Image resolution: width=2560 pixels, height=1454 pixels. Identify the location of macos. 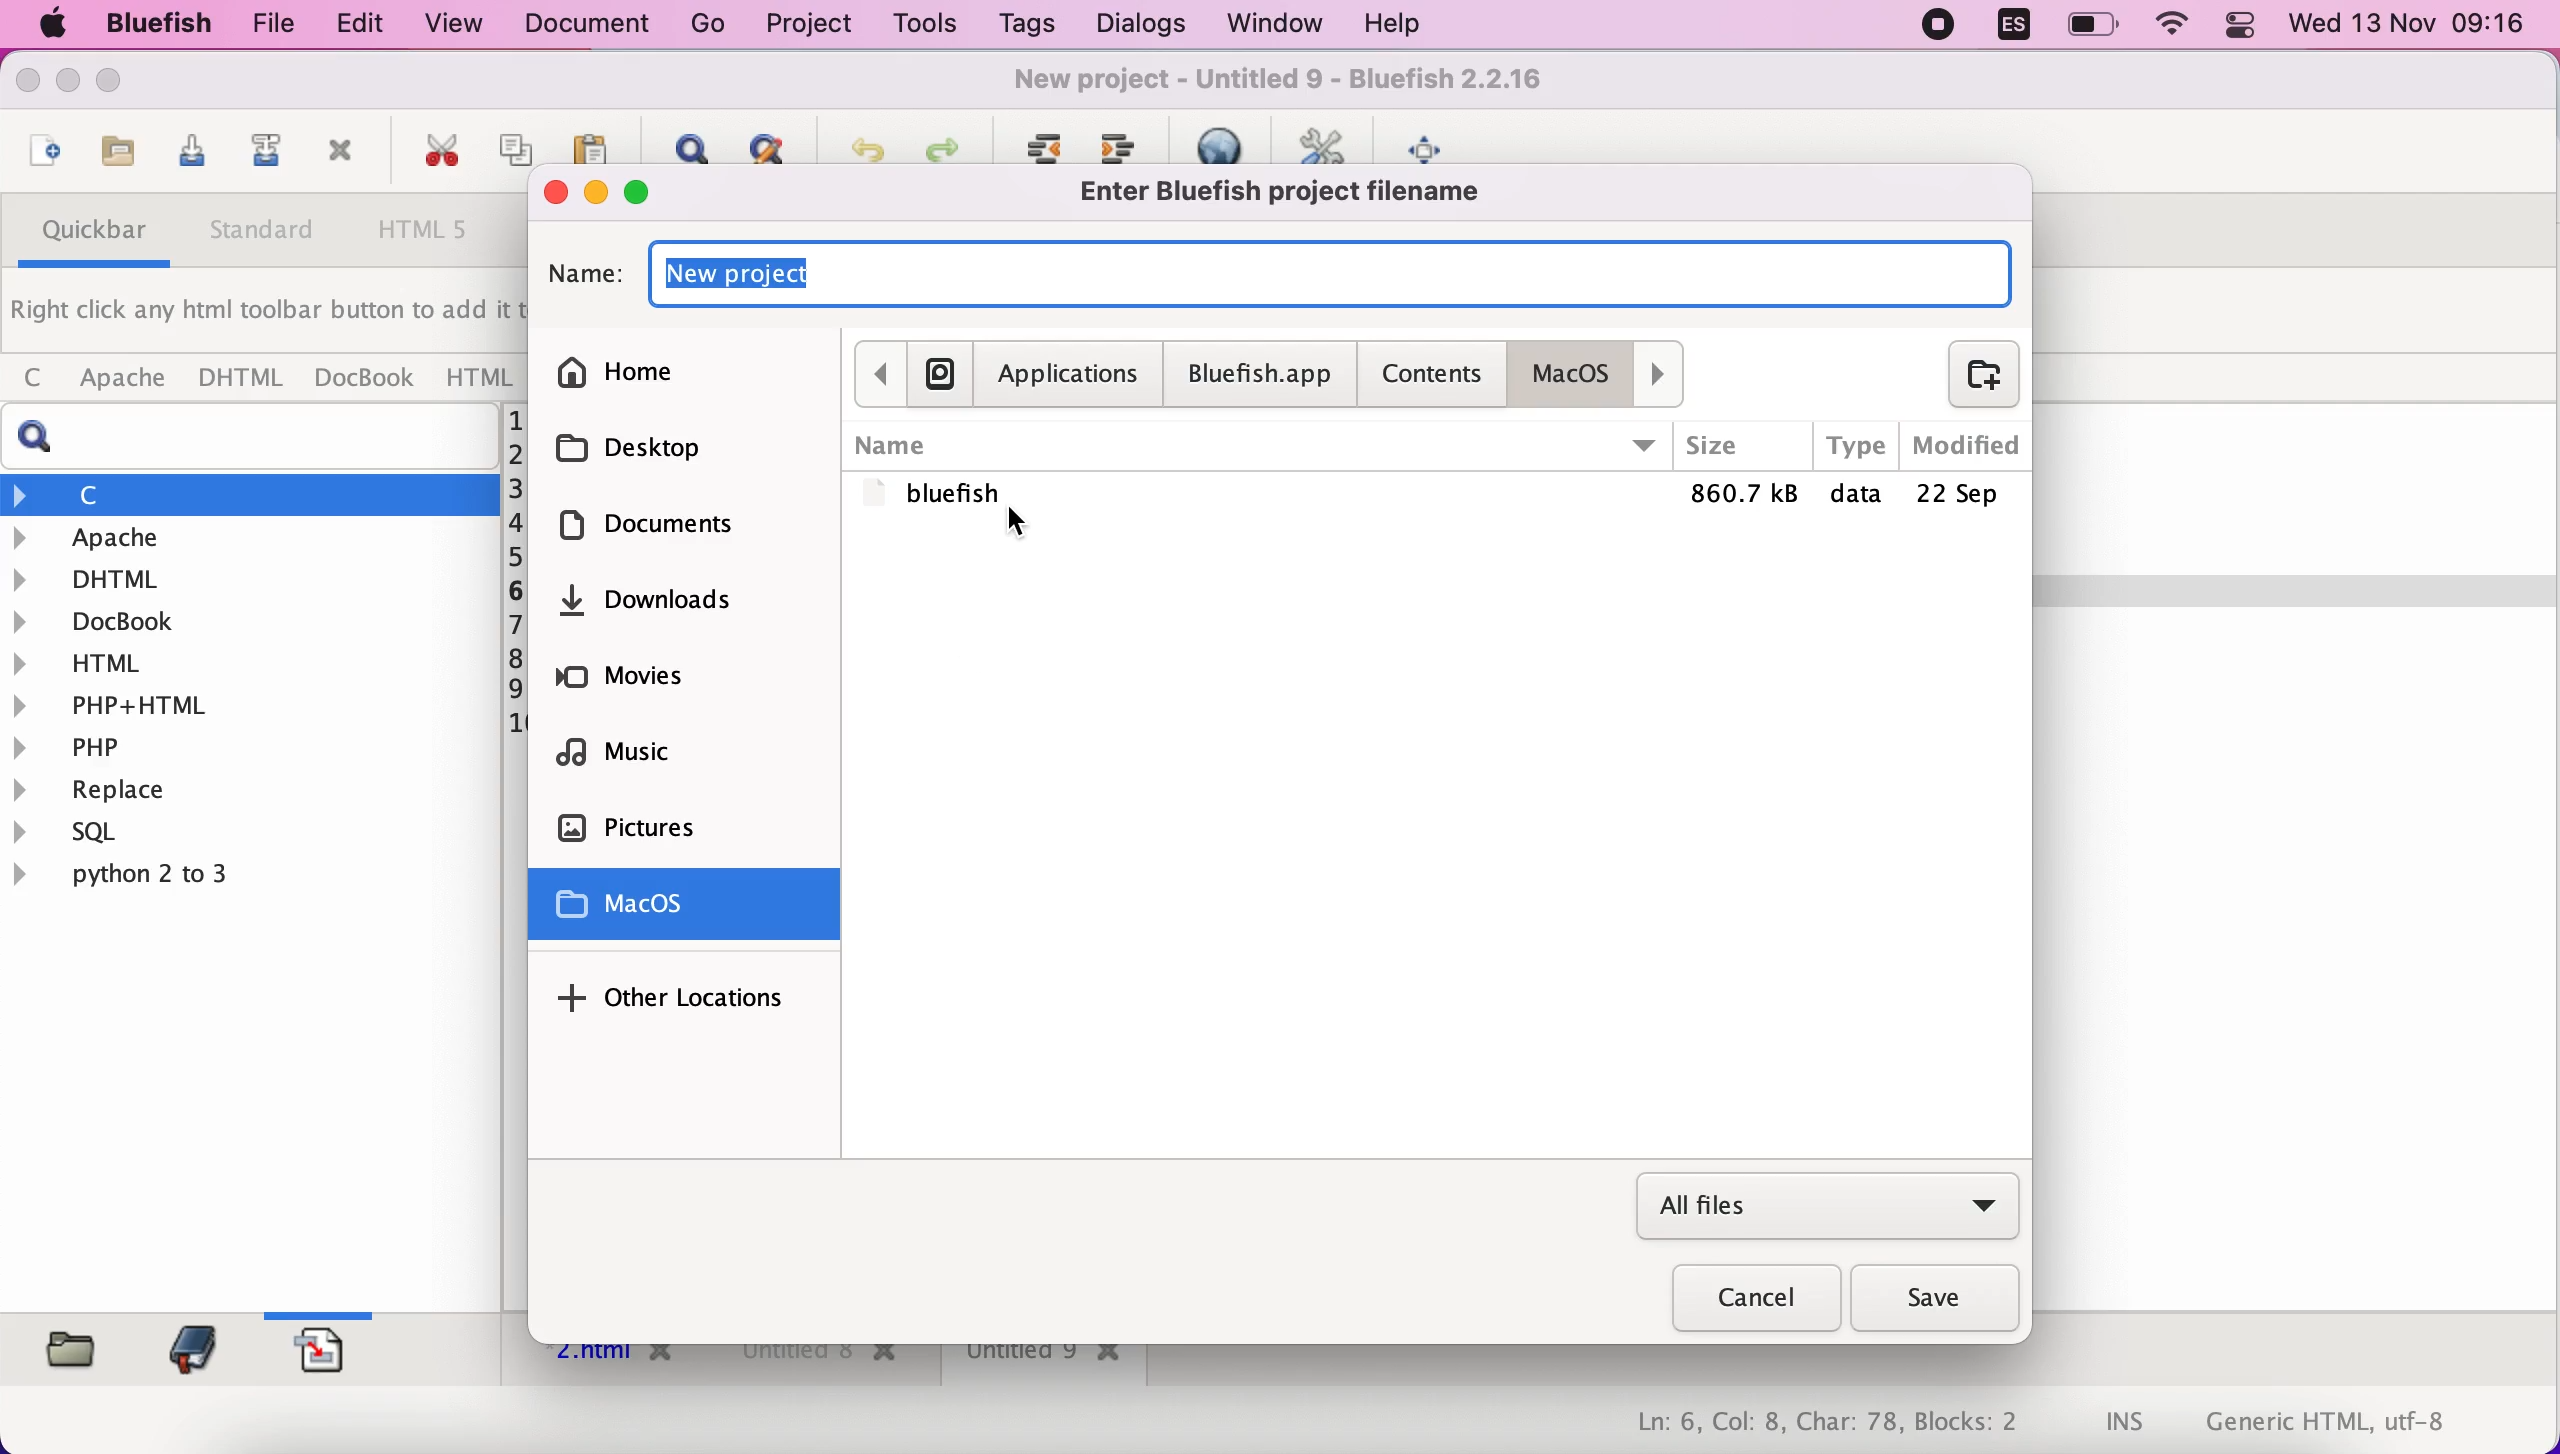
(691, 908).